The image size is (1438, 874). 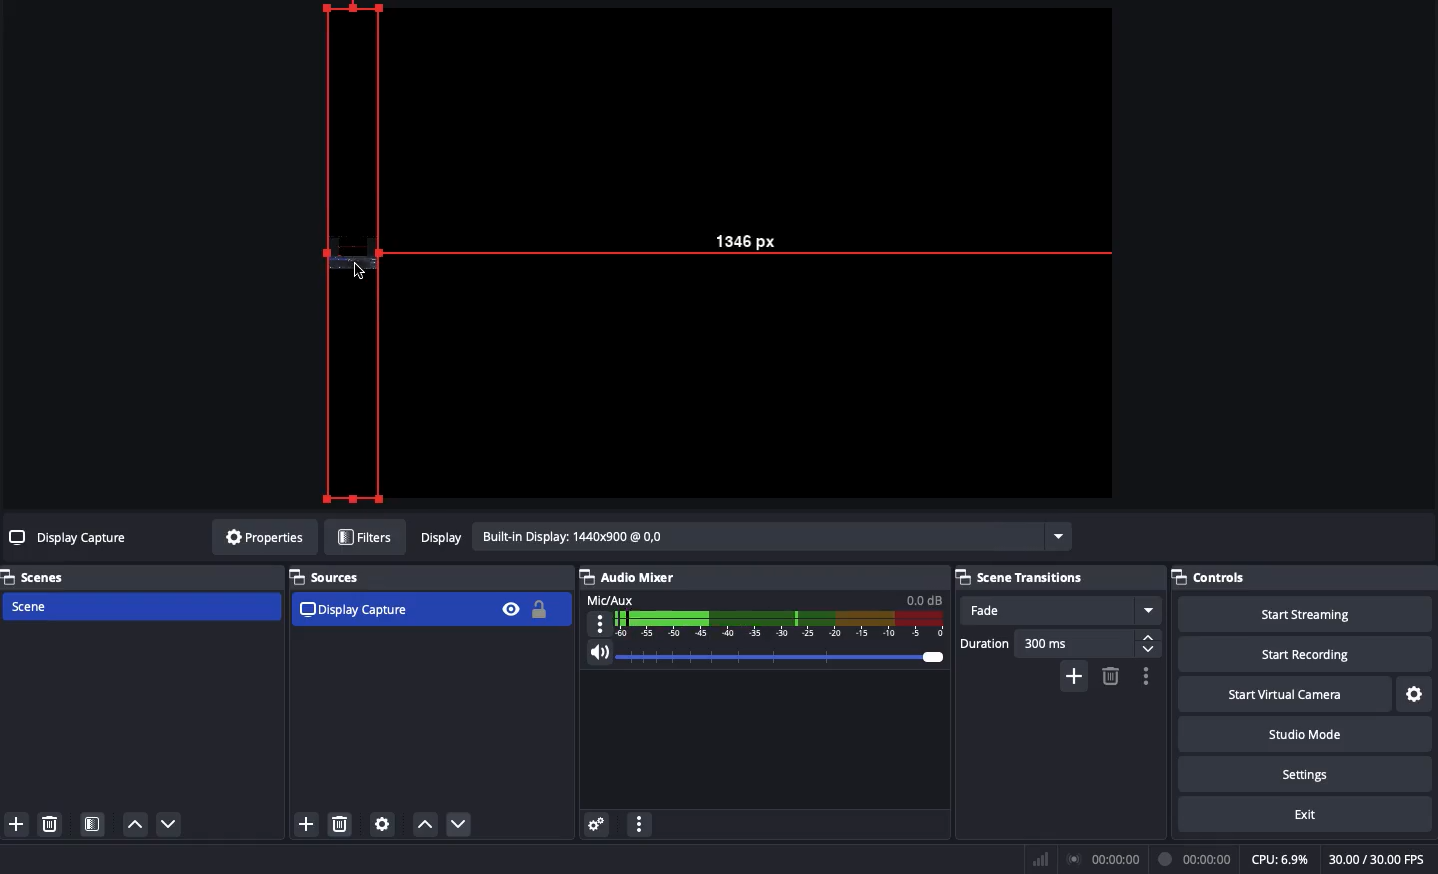 I want to click on Recording , so click(x=1196, y=859).